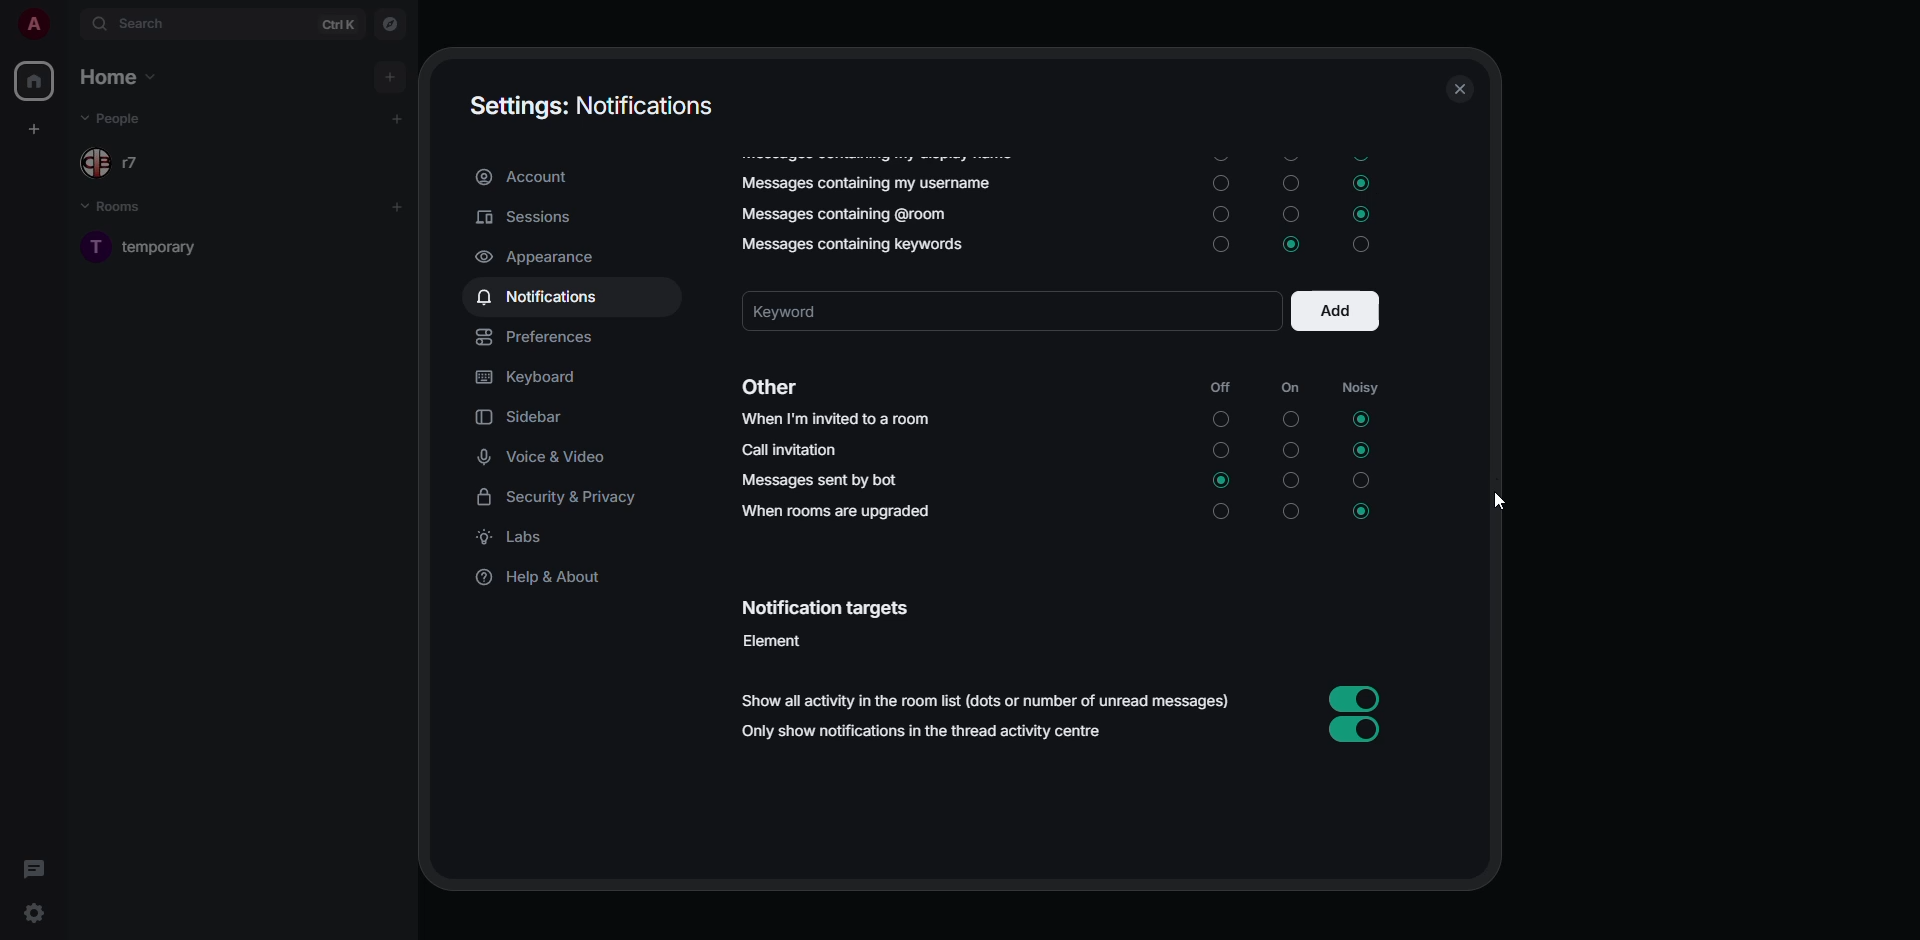  What do you see at coordinates (30, 24) in the screenshot?
I see `profile` at bounding box center [30, 24].